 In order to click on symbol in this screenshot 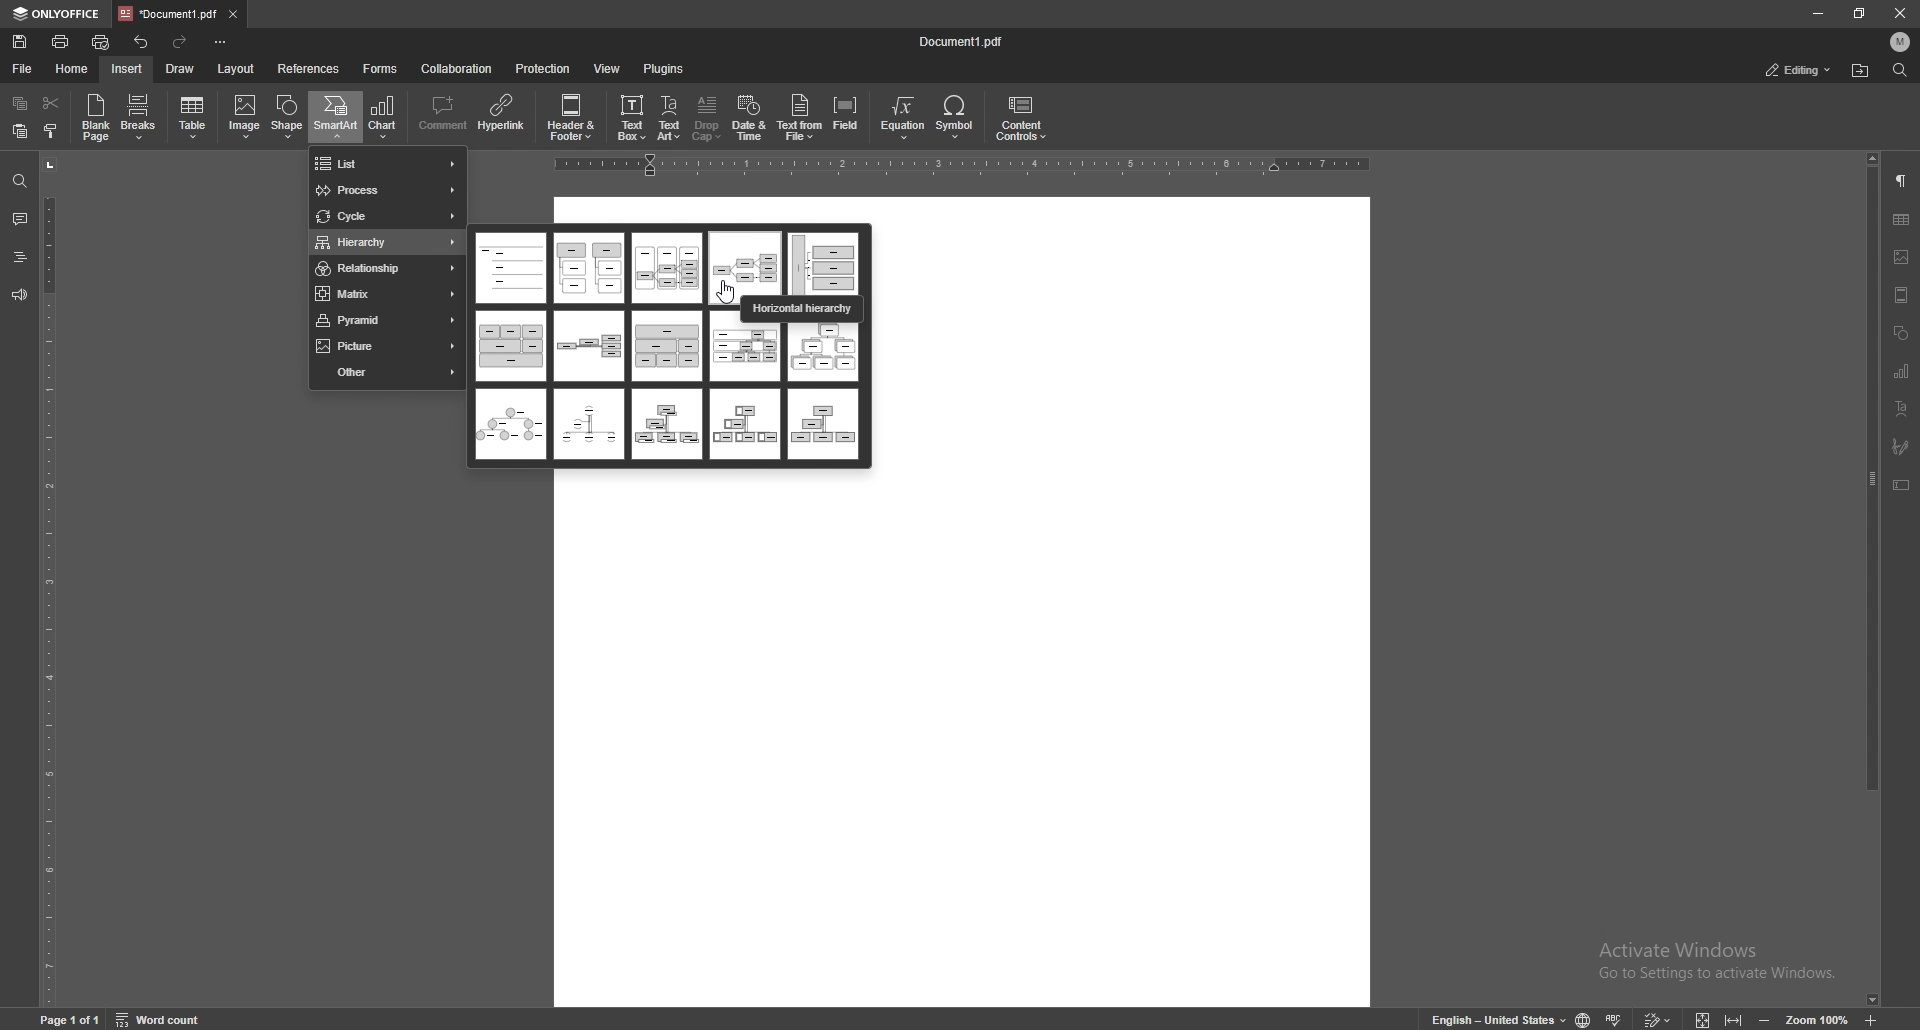, I will do `click(957, 117)`.